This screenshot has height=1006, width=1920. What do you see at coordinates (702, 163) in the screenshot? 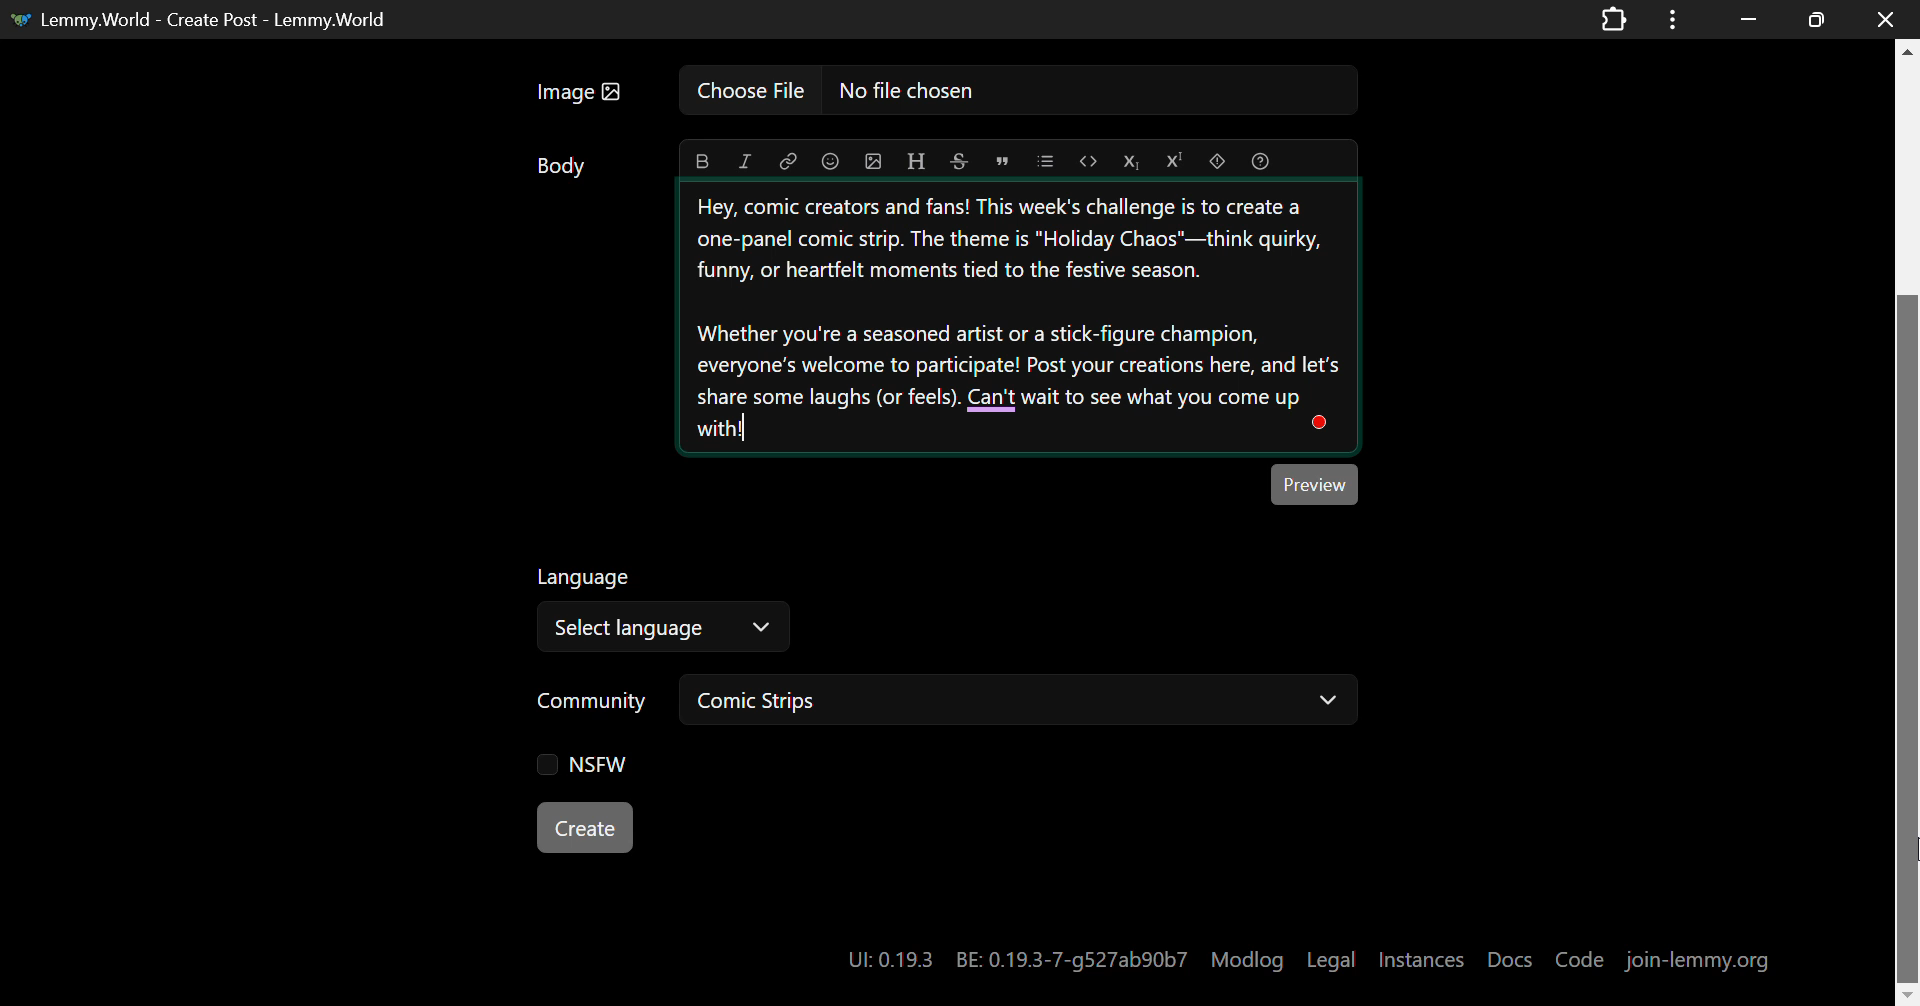
I see `bold` at bounding box center [702, 163].